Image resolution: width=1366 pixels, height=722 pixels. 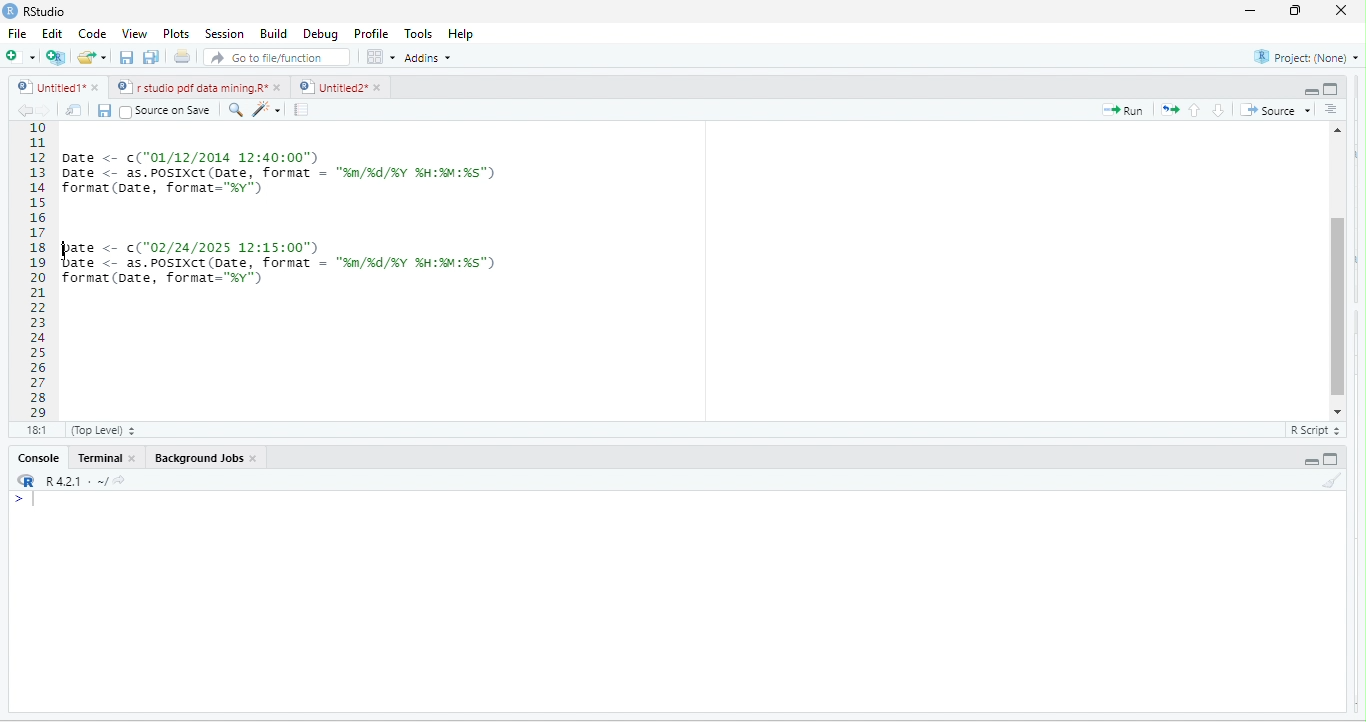 What do you see at coordinates (462, 35) in the screenshot?
I see `Help` at bounding box center [462, 35].